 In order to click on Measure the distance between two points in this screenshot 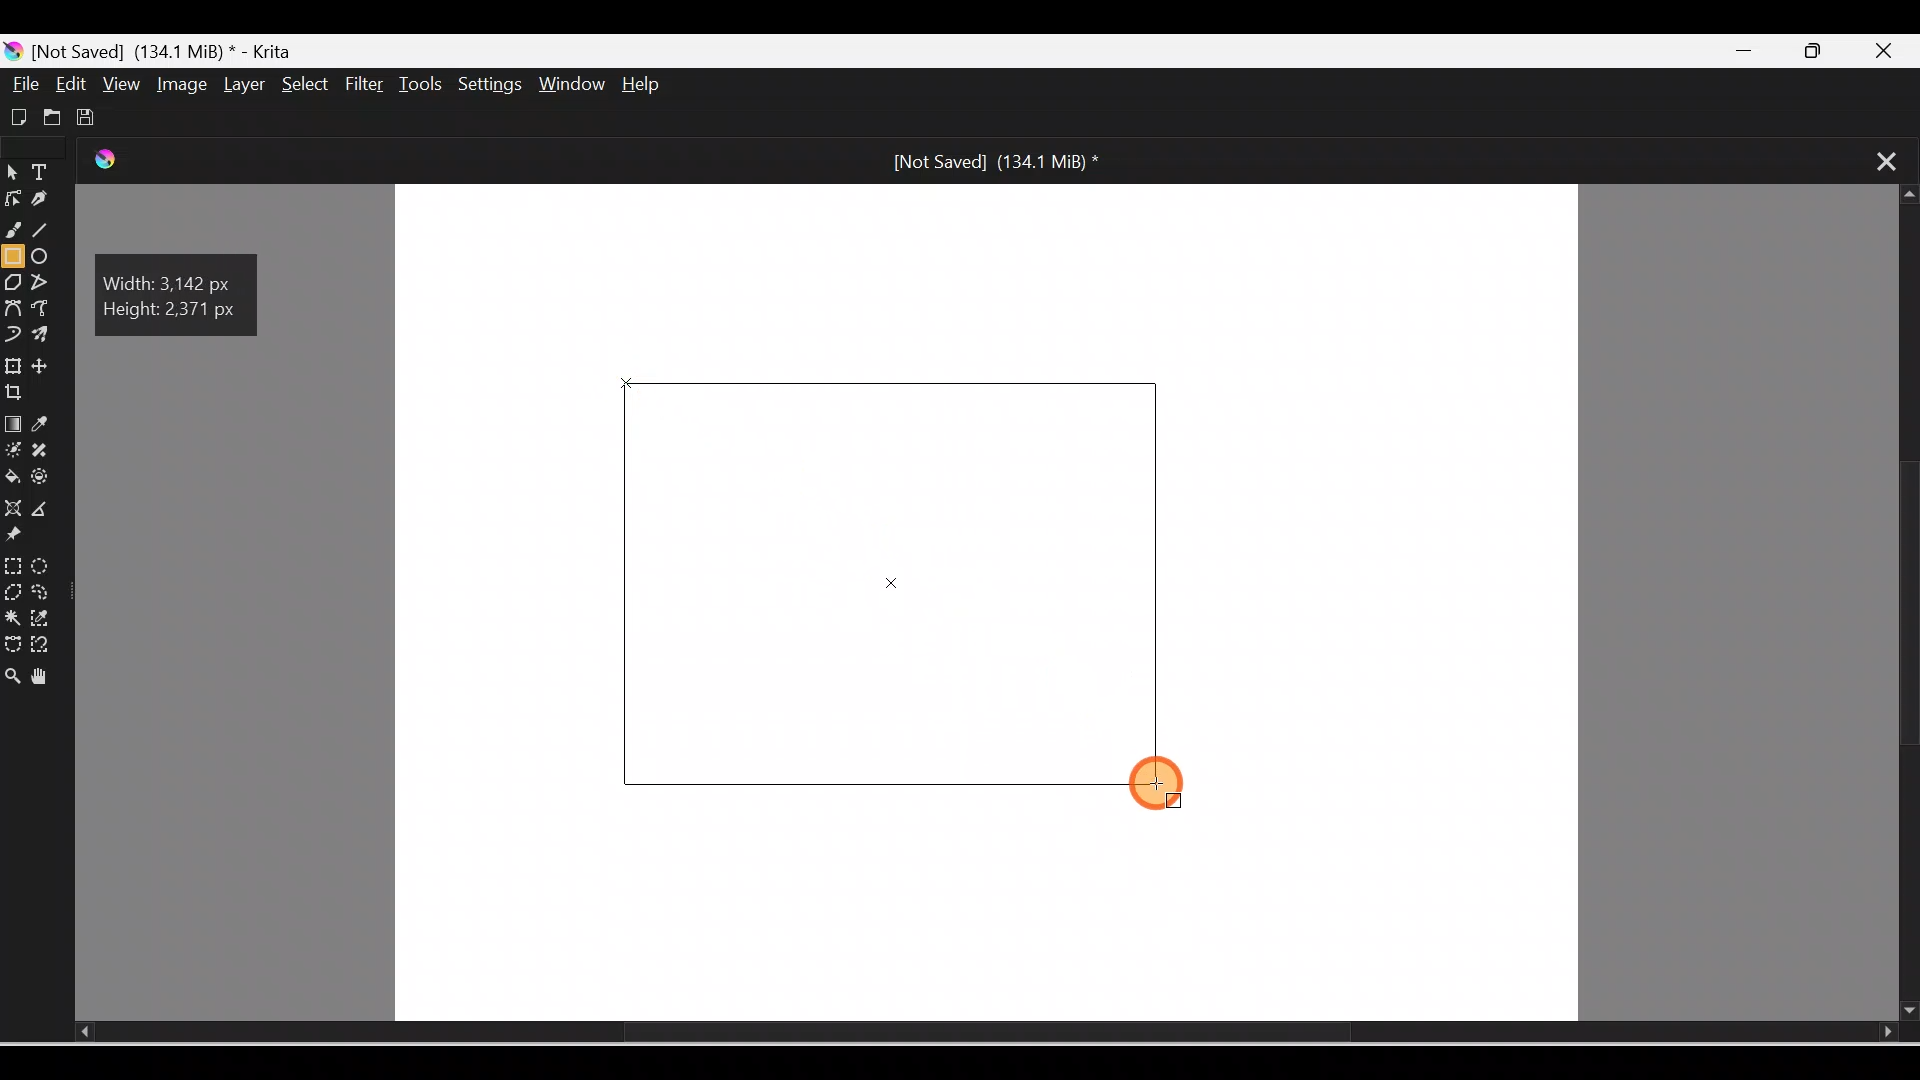, I will do `click(48, 510)`.